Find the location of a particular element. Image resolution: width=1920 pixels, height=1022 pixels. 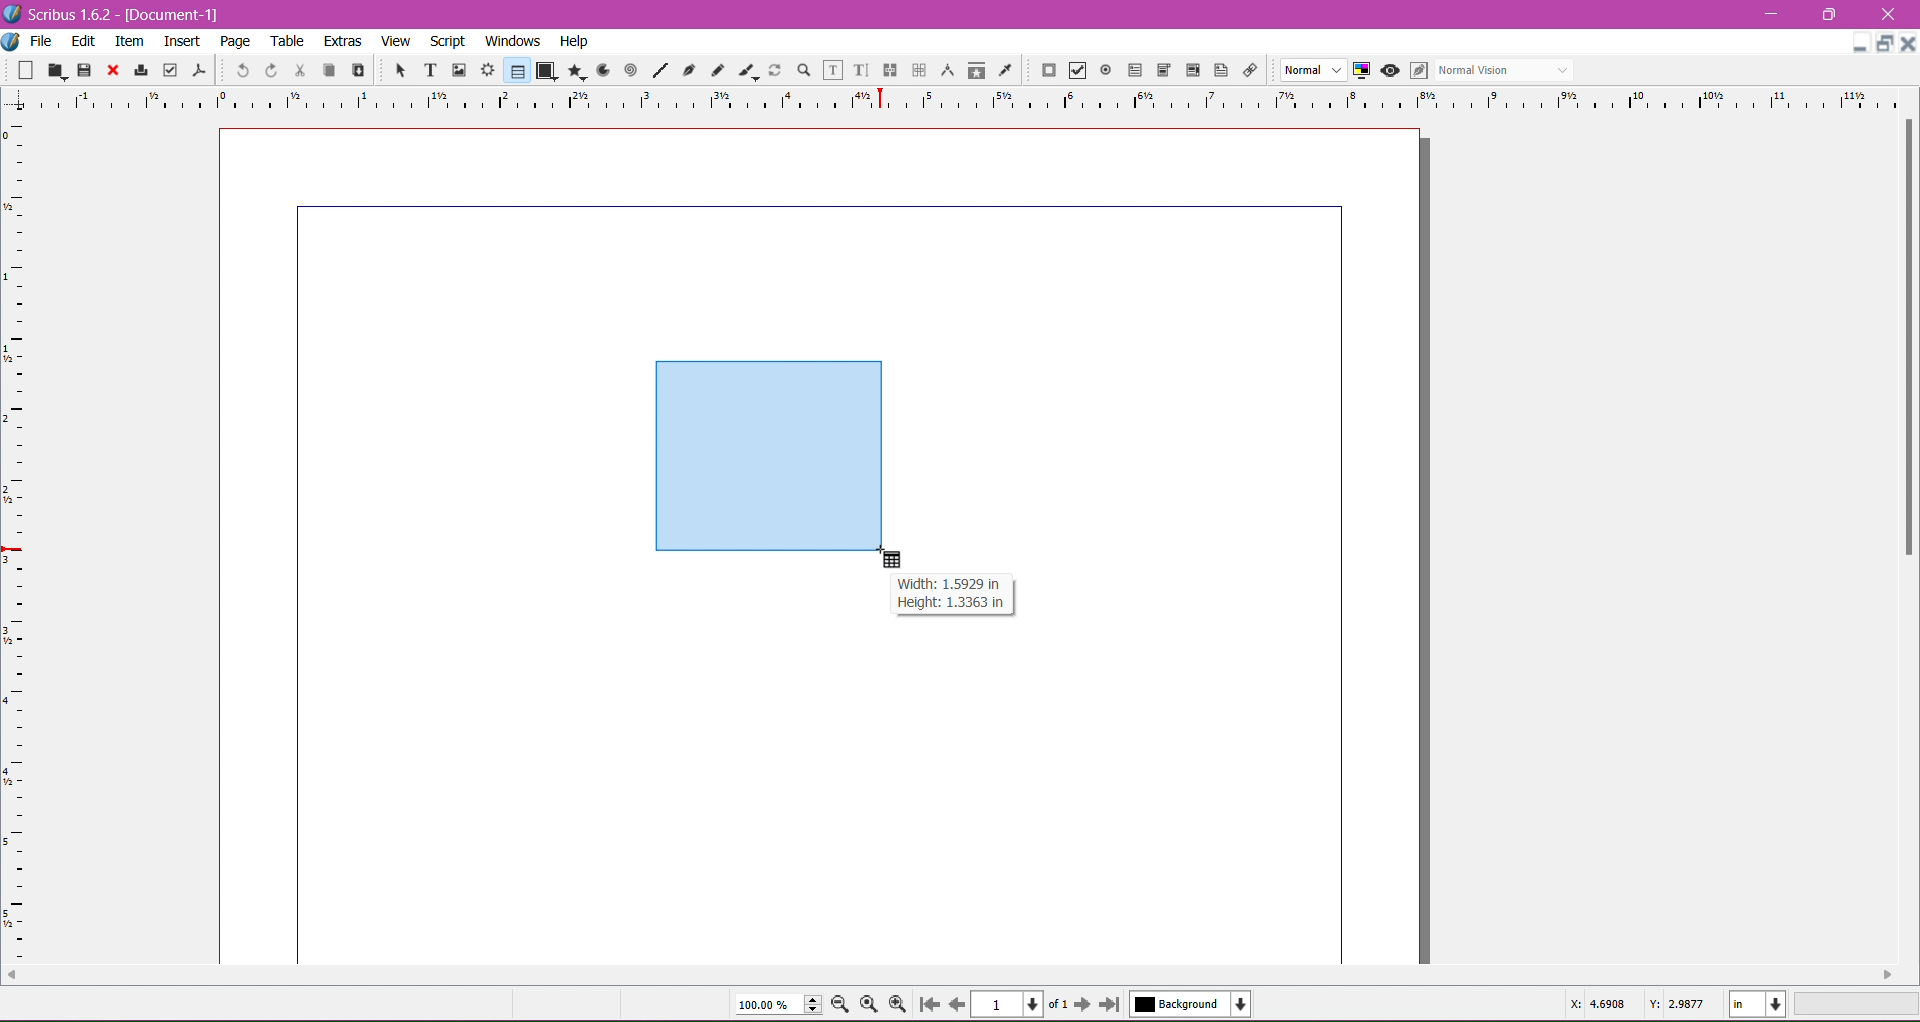

Edit in Preview mode is located at coordinates (1417, 70).